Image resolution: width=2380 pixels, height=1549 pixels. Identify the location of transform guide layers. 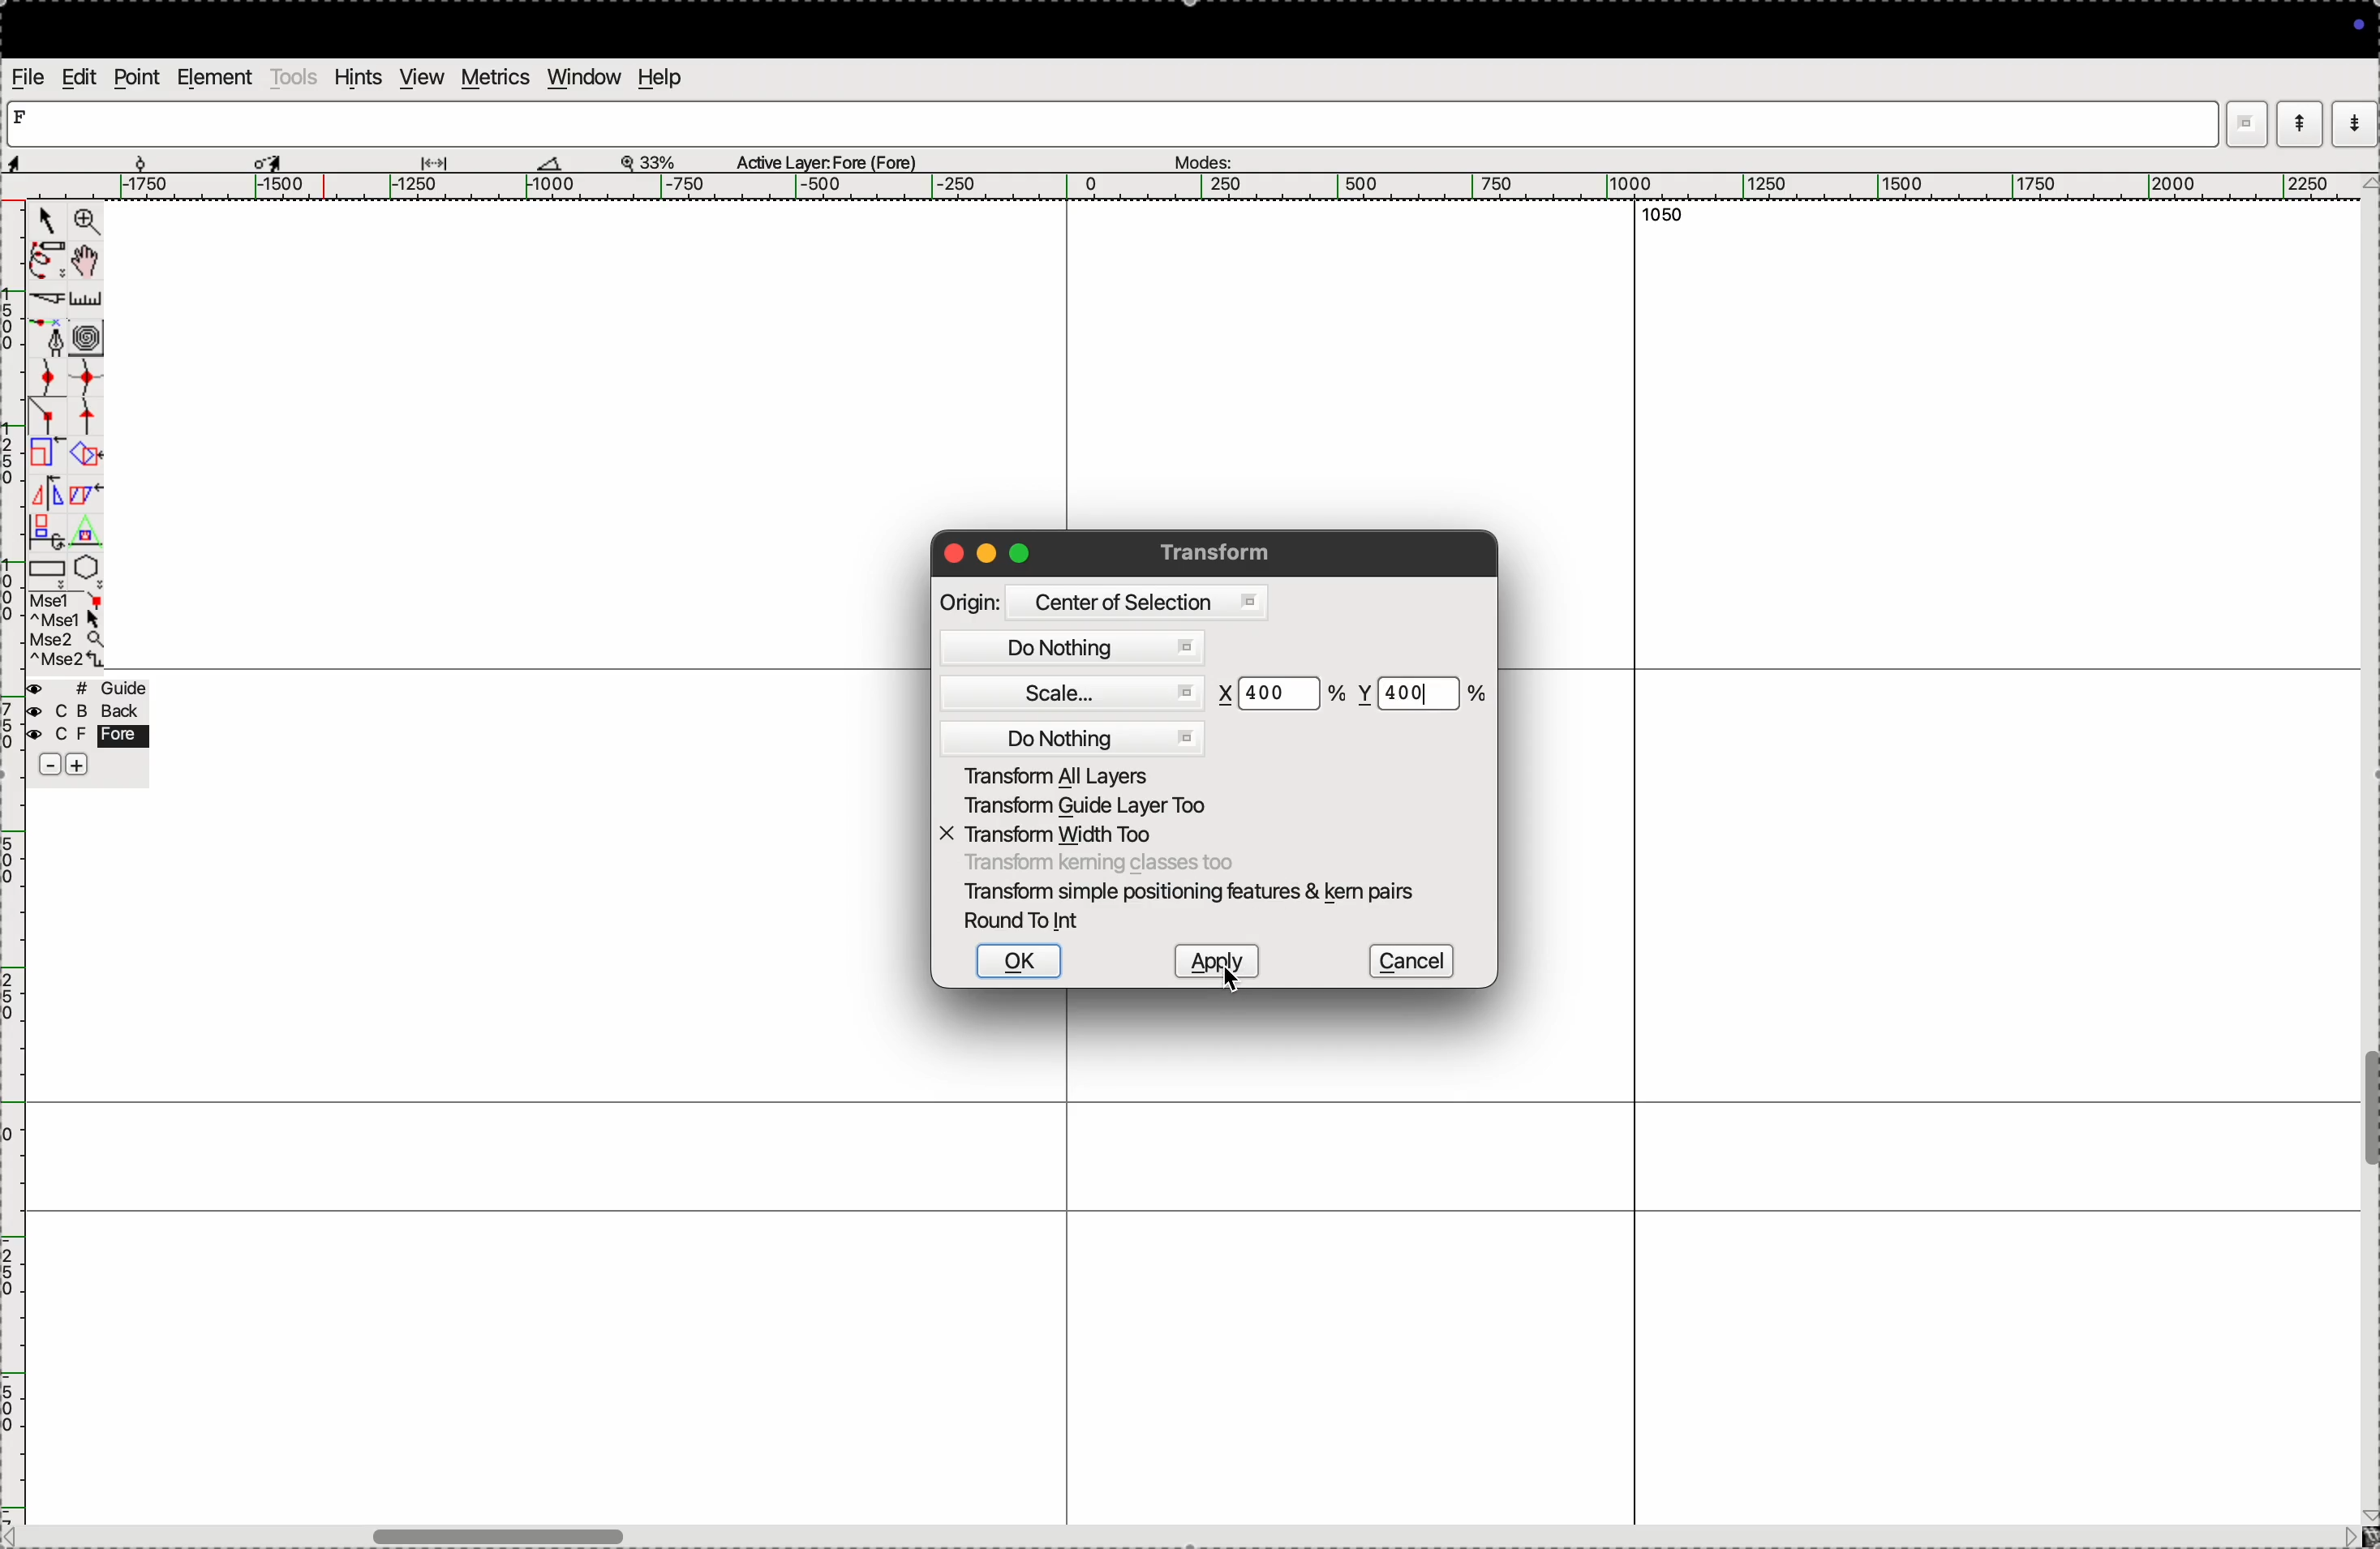
(1082, 808).